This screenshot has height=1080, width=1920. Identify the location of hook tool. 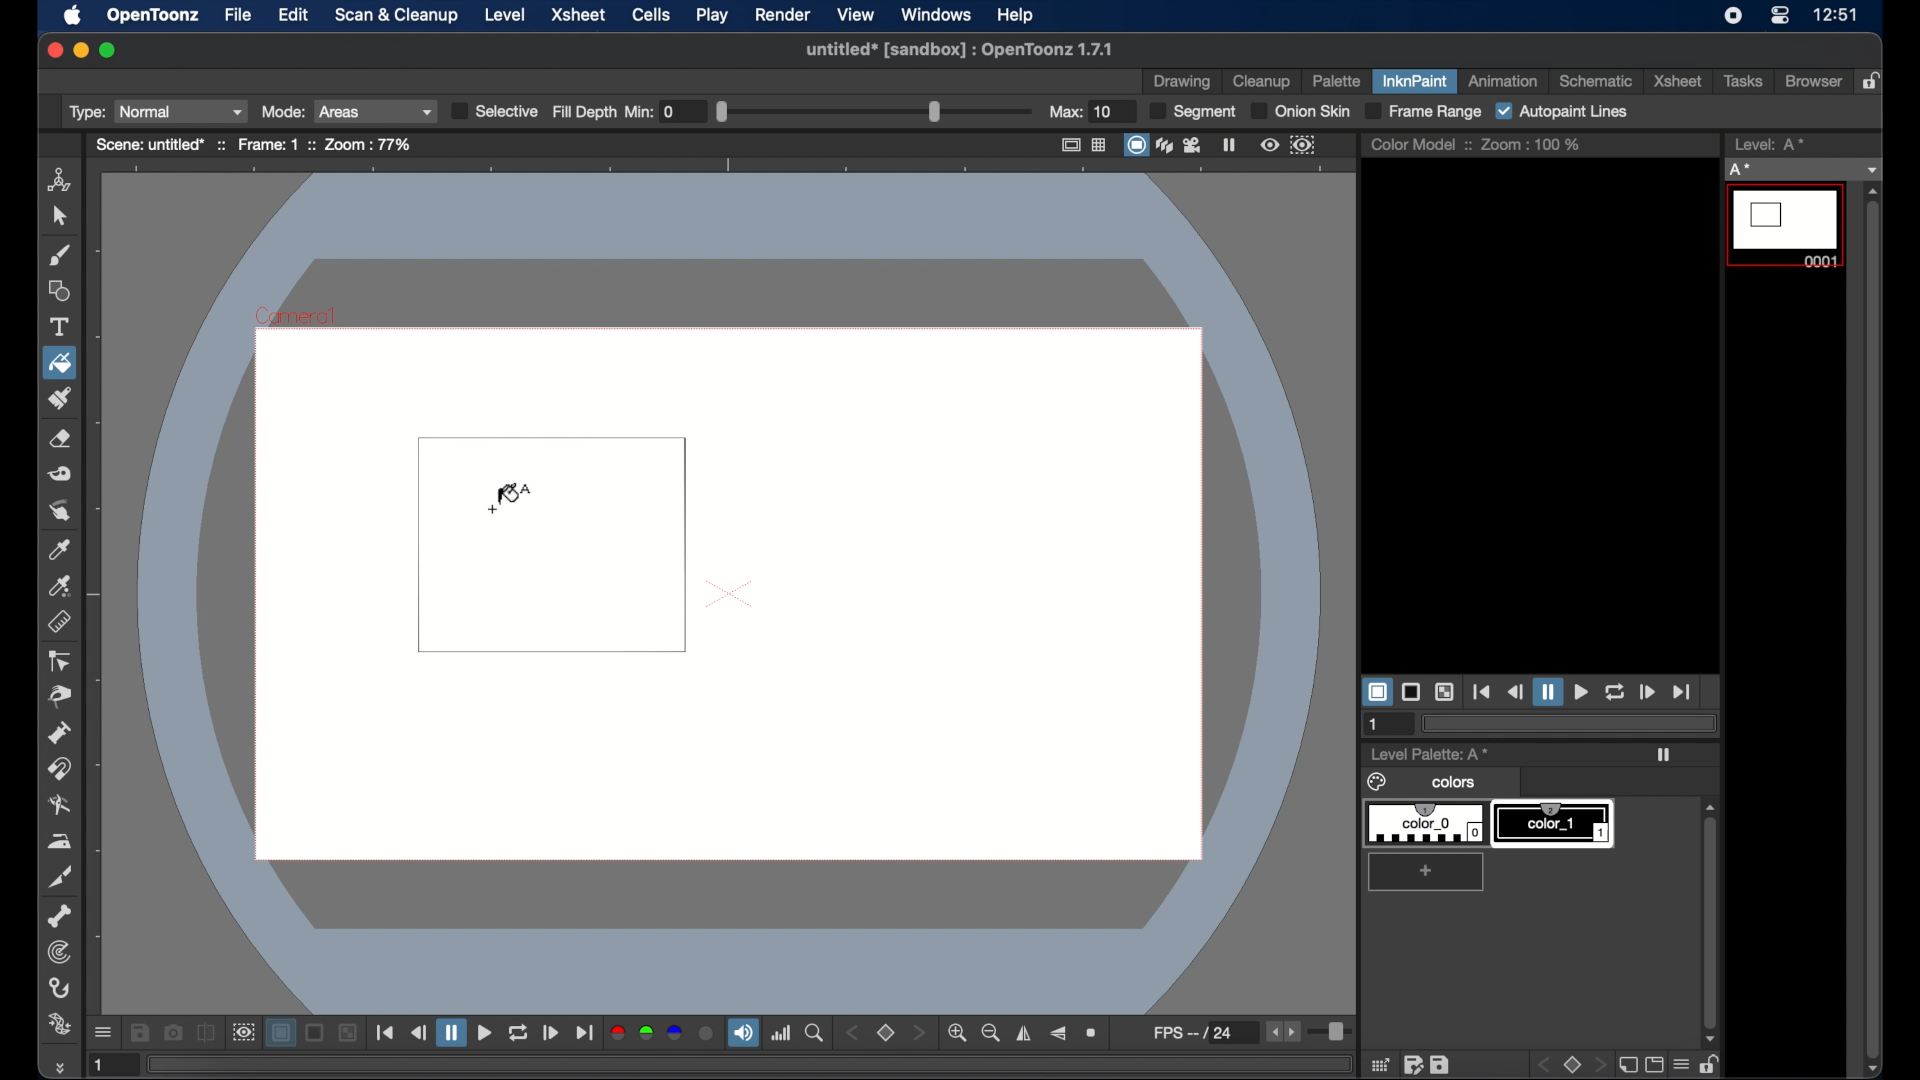
(60, 988).